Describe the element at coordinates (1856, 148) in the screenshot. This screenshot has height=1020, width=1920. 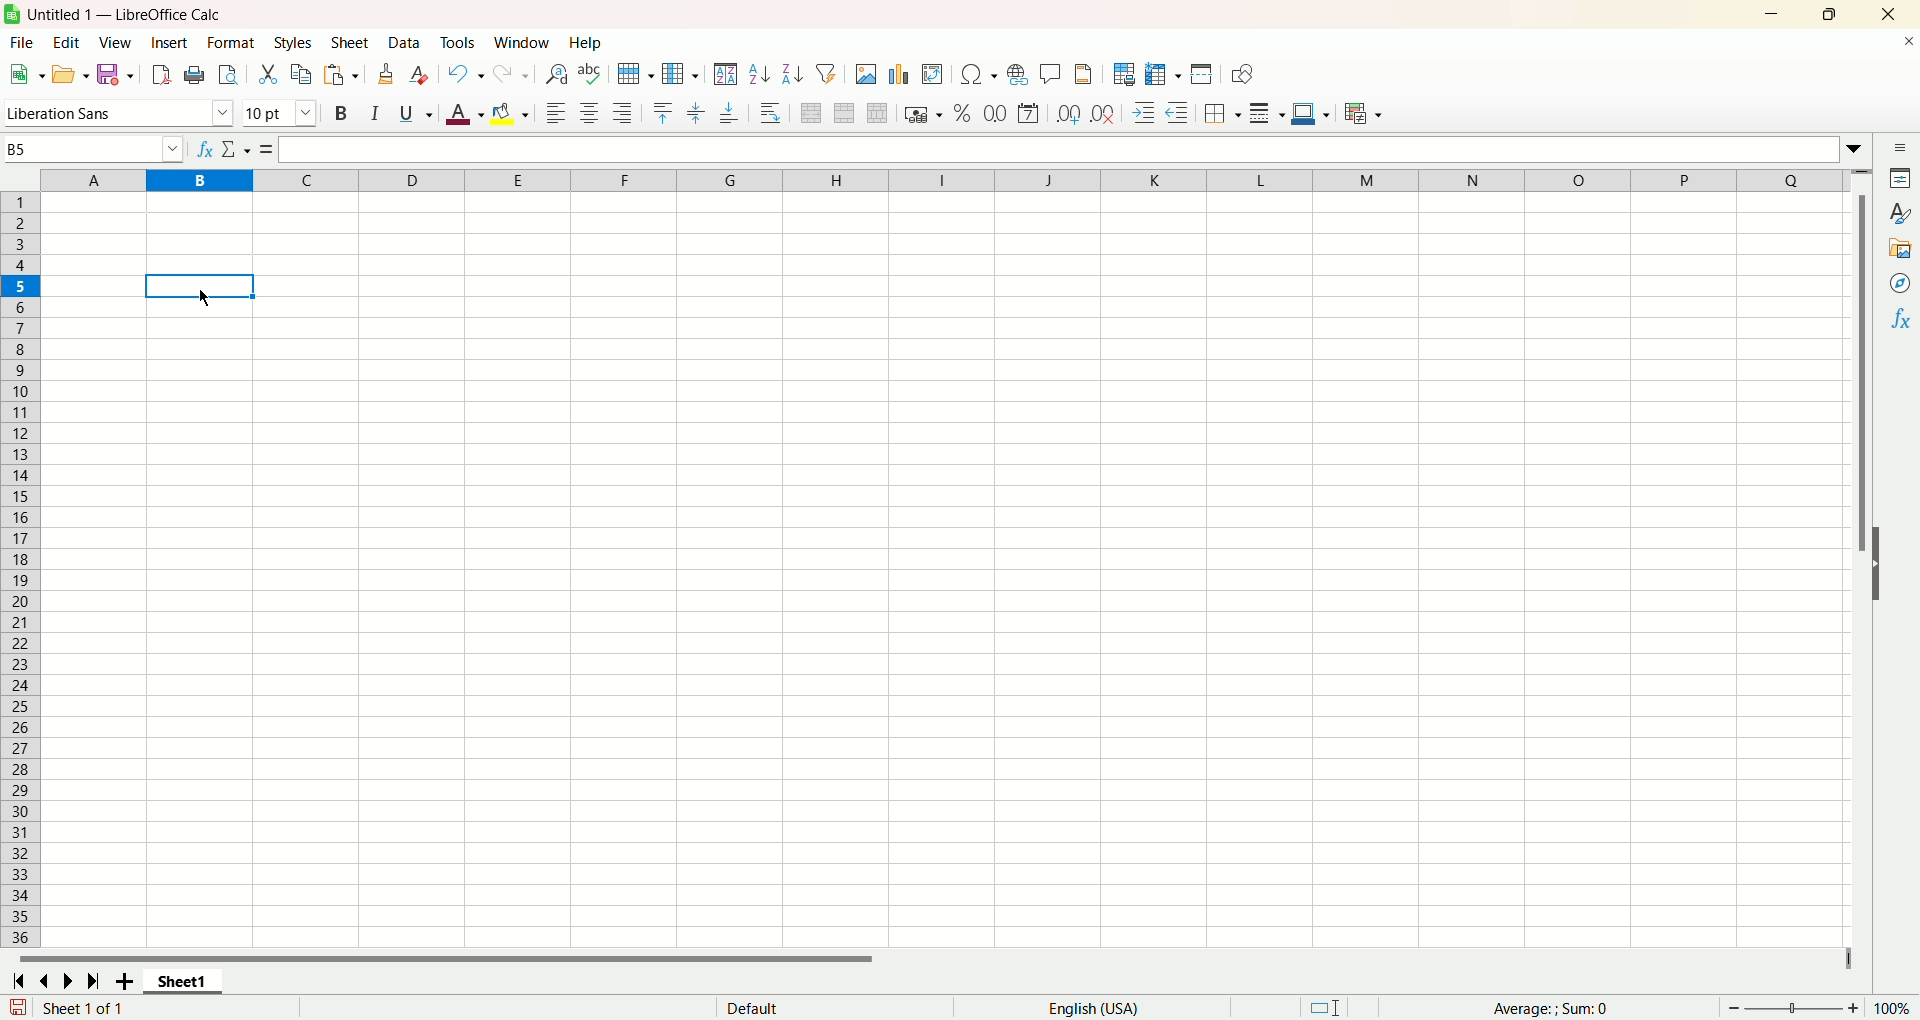
I see `expand formula bar` at that location.